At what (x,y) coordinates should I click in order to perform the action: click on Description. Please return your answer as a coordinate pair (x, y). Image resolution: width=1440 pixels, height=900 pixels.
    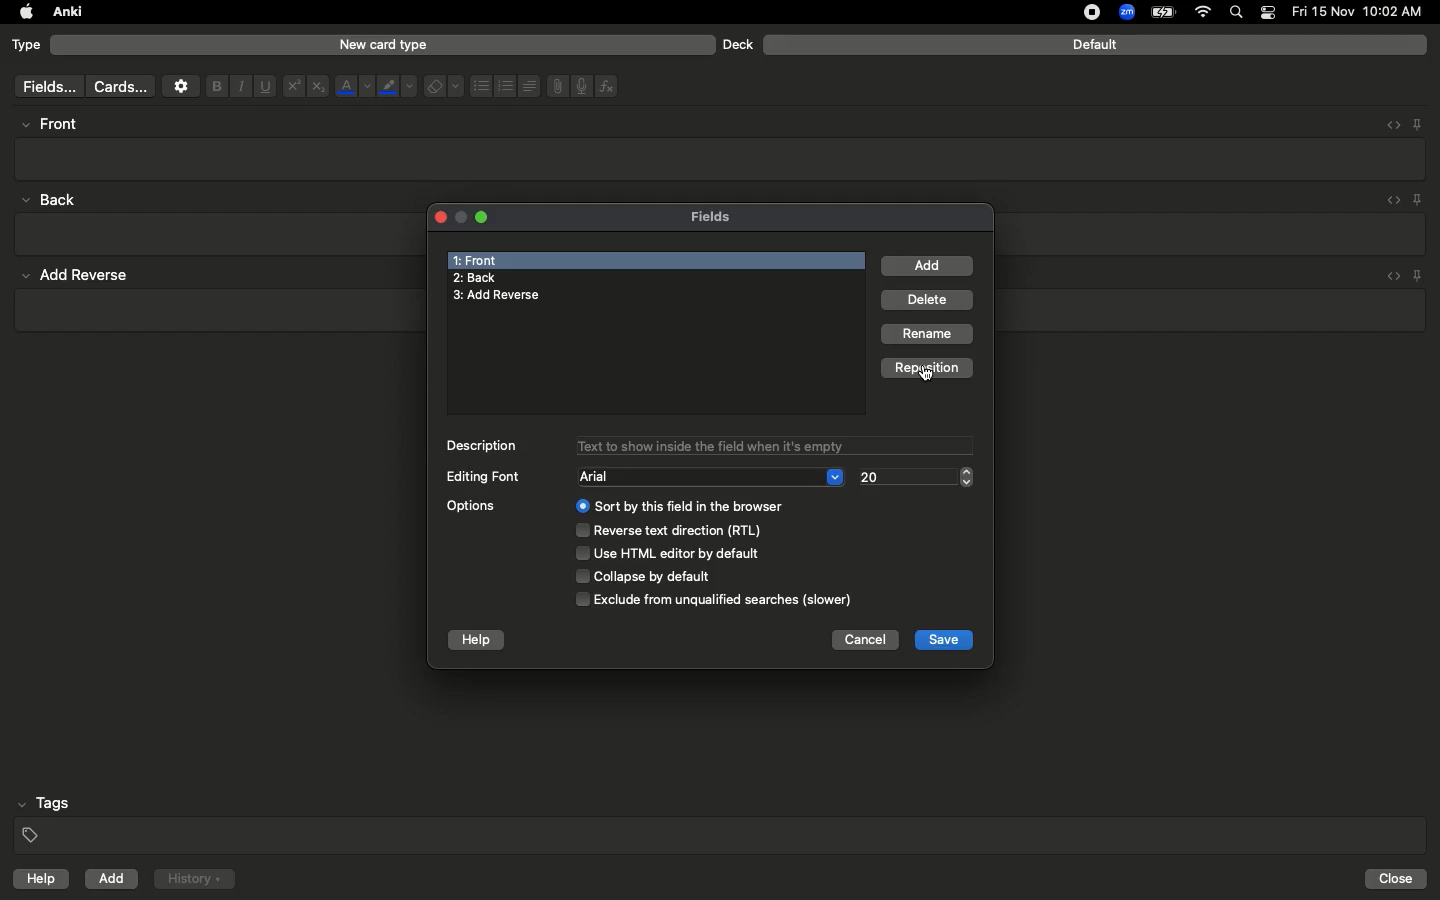
    Looking at the image, I should click on (486, 447).